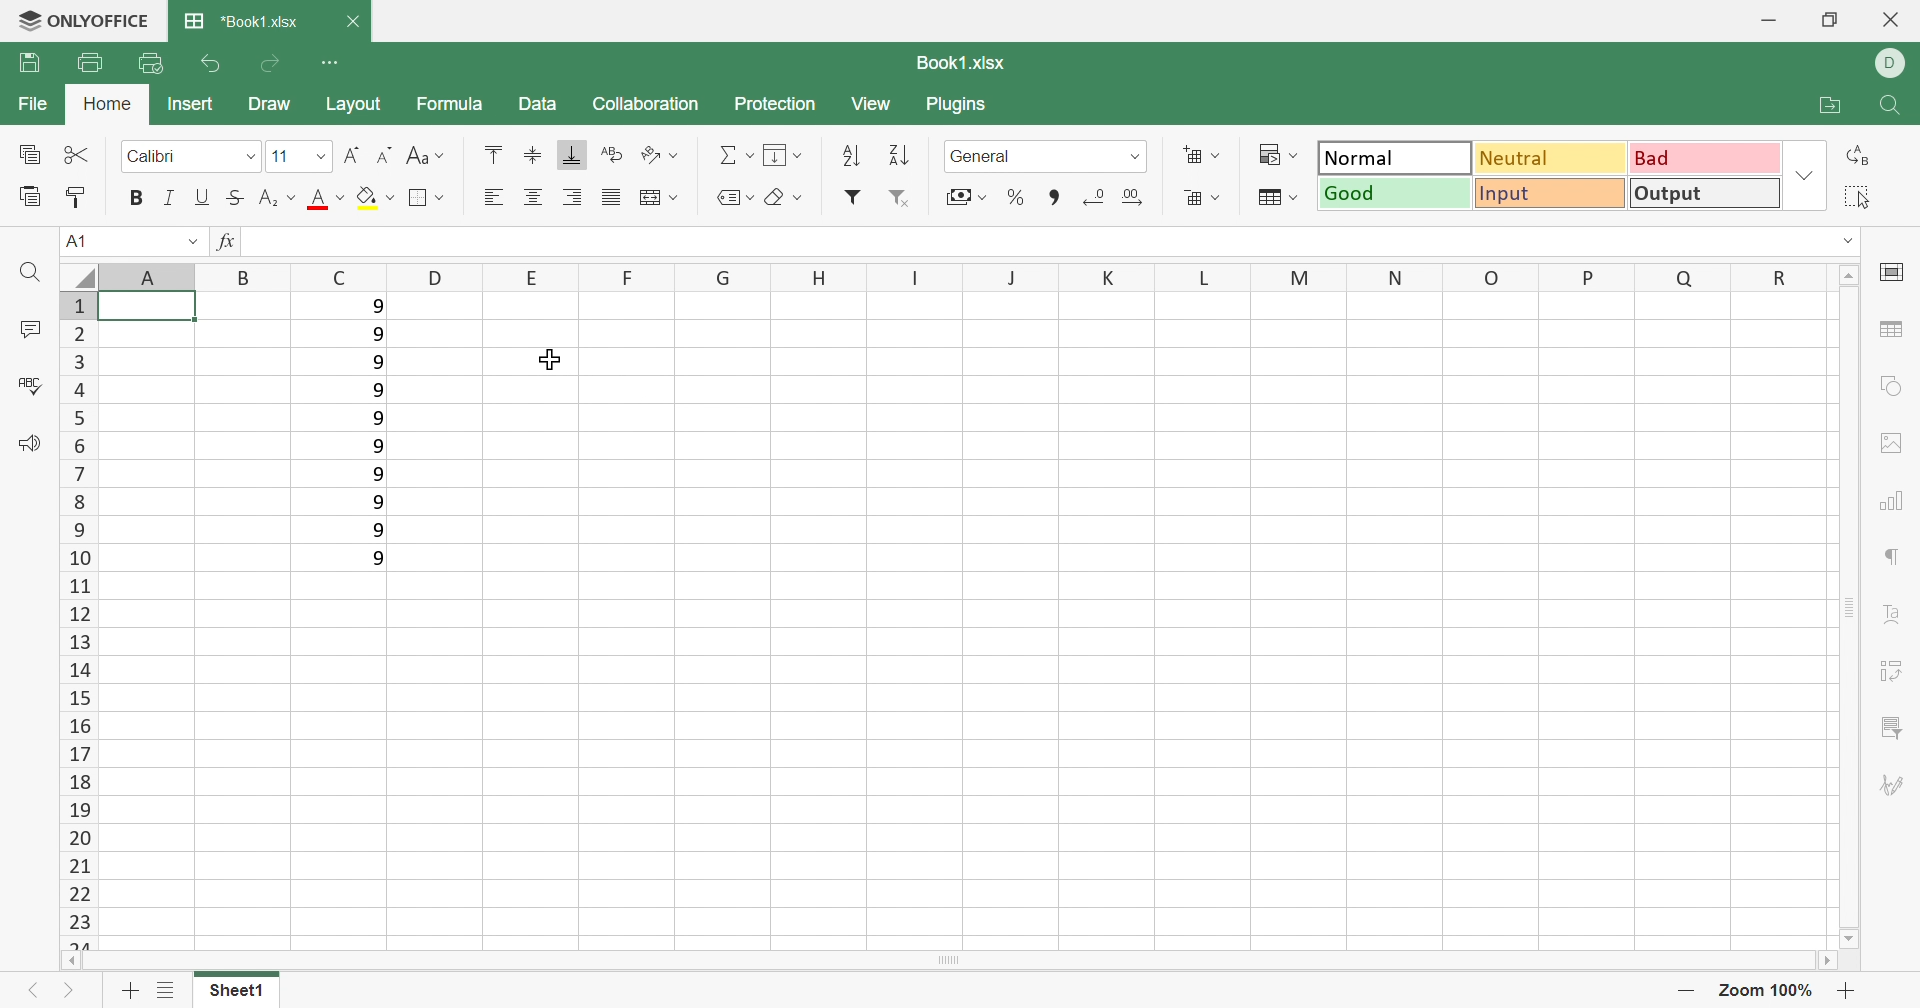  I want to click on cell settings, so click(1893, 275).